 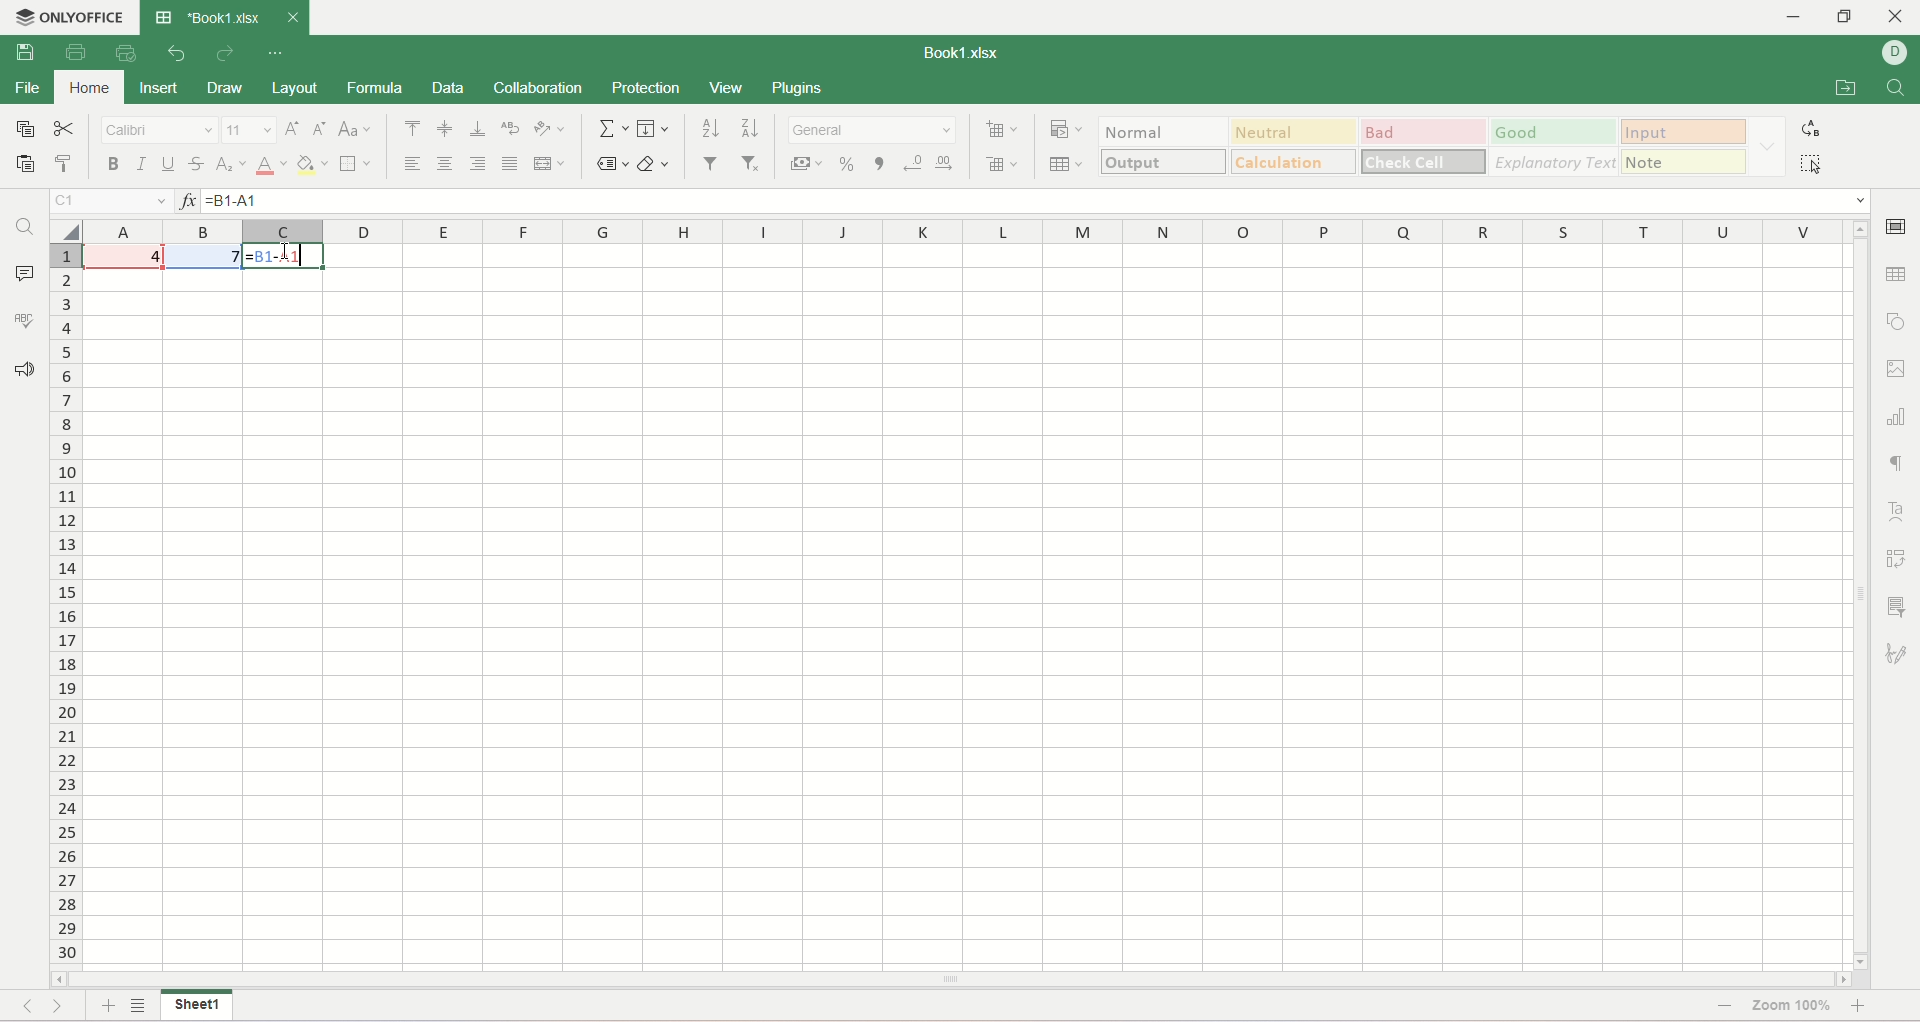 I want to click on conditional formatting, so click(x=1069, y=126).